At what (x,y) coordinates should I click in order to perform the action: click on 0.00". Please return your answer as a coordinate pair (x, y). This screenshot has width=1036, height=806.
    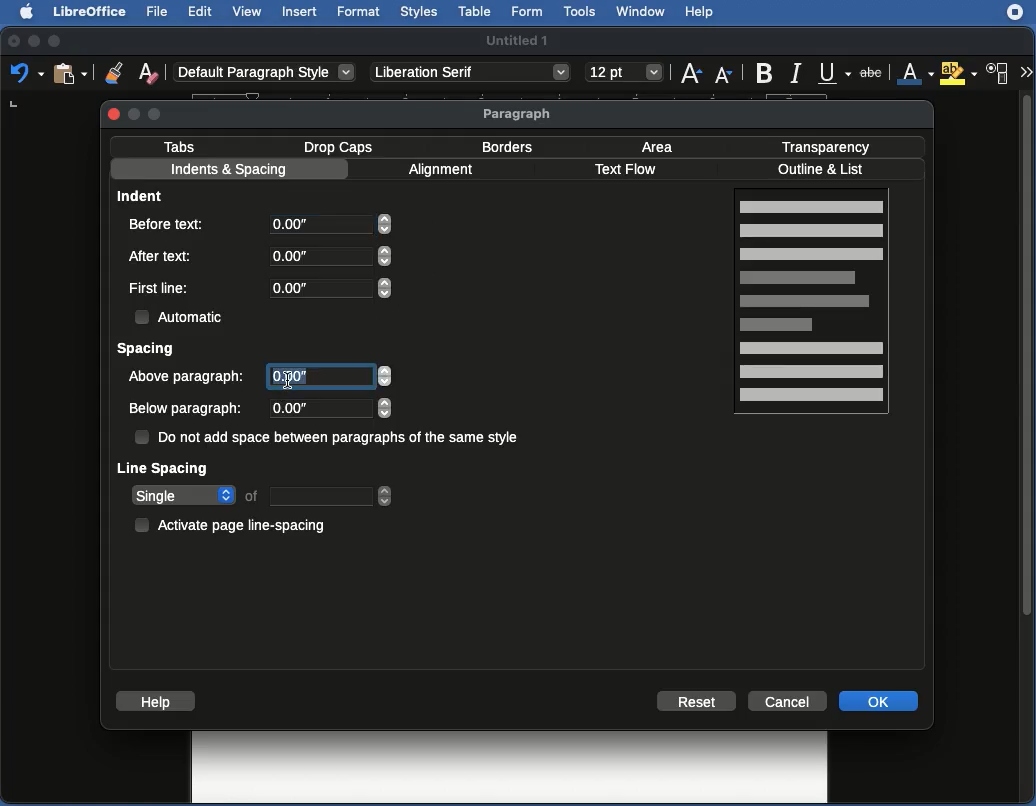
    Looking at the image, I should click on (328, 256).